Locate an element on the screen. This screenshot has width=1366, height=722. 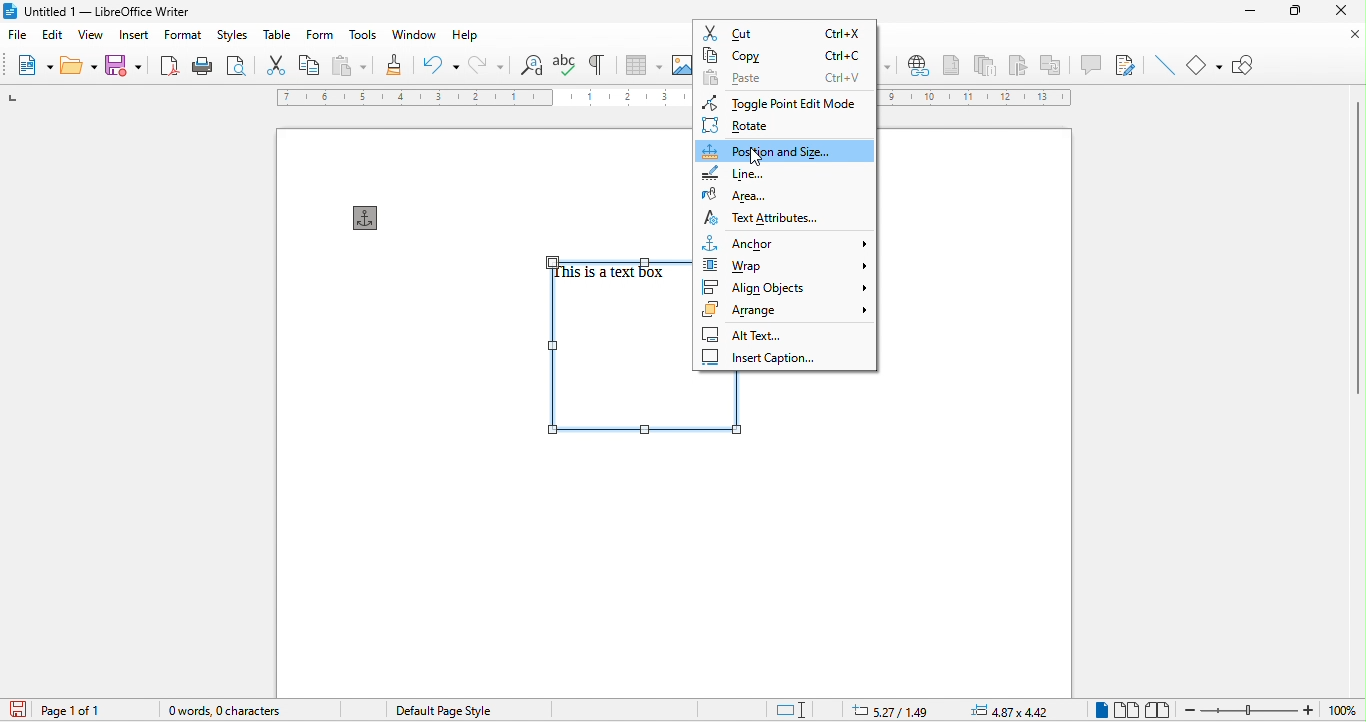
print is located at coordinates (200, 65).